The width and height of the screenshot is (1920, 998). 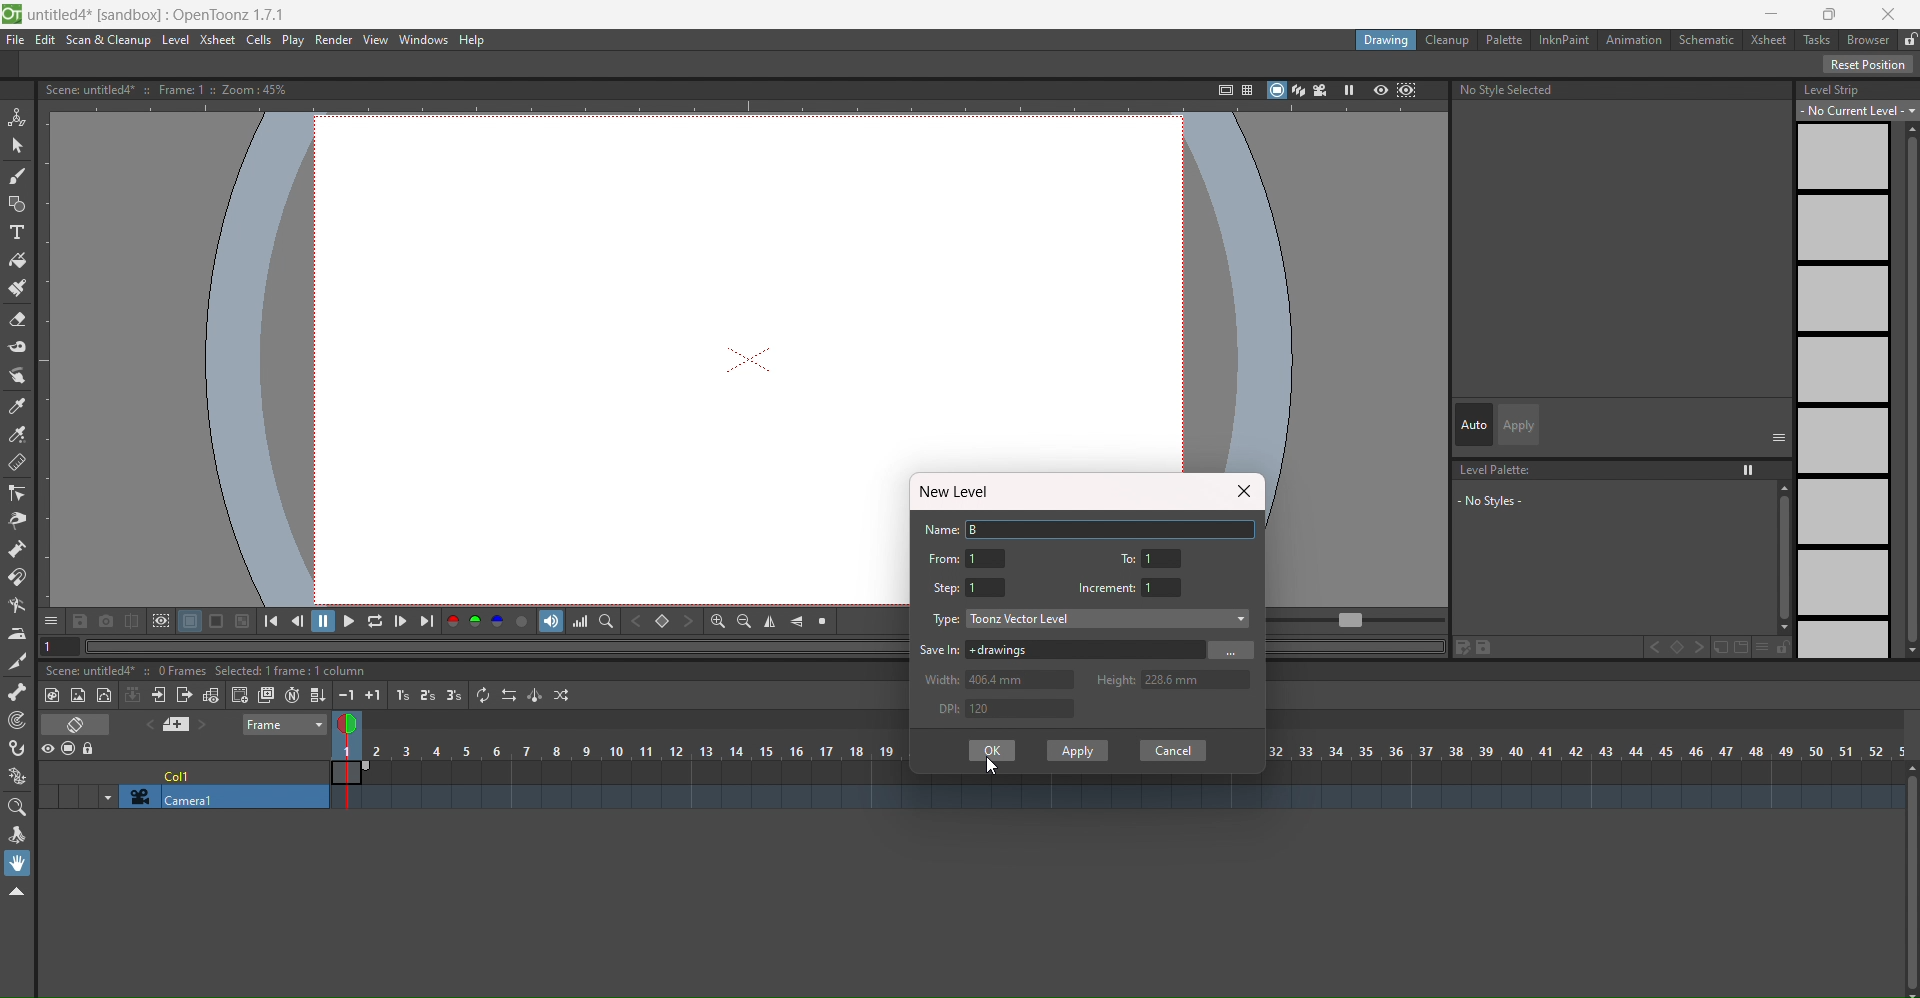 What do you see at coordinates (181, 773) in the screenshot?
I see `cell` at bounding box center [181, 773].